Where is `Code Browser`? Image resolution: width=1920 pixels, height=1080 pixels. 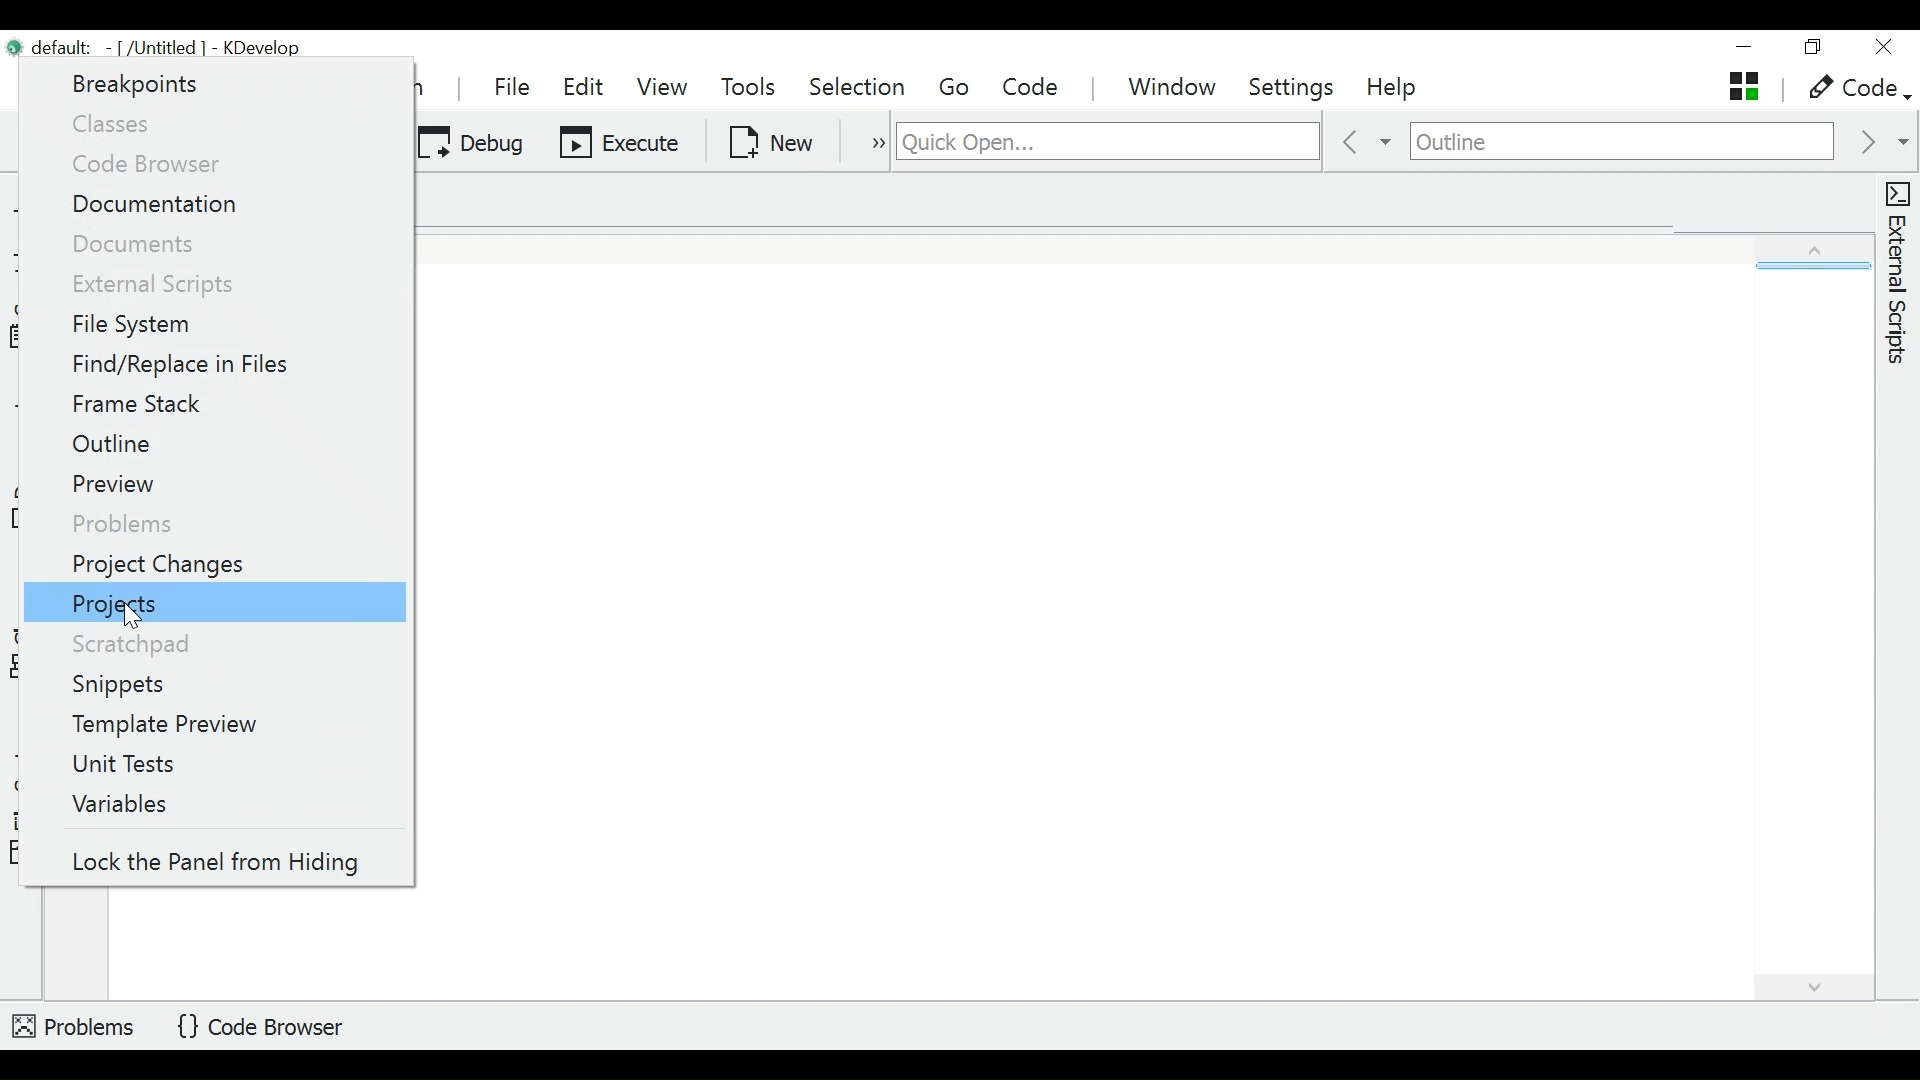 Code Browser is located at coordinates (151, 163).